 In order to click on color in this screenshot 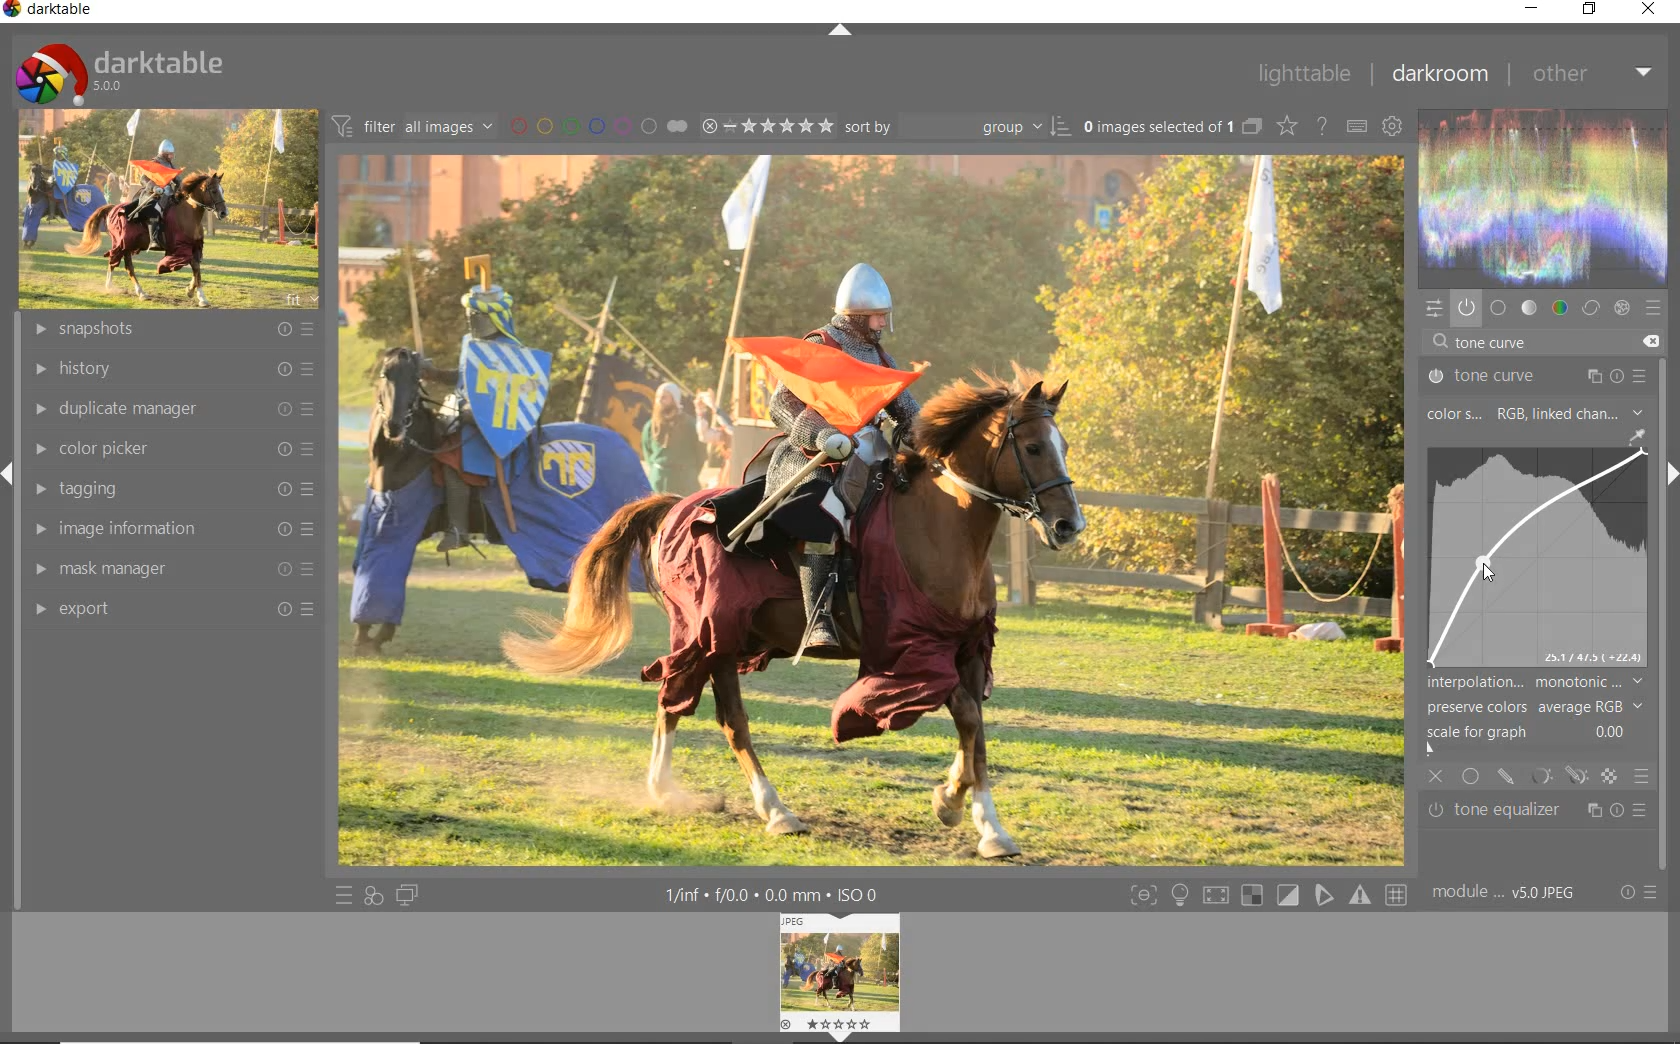, I will do `click(1561, 308)`.